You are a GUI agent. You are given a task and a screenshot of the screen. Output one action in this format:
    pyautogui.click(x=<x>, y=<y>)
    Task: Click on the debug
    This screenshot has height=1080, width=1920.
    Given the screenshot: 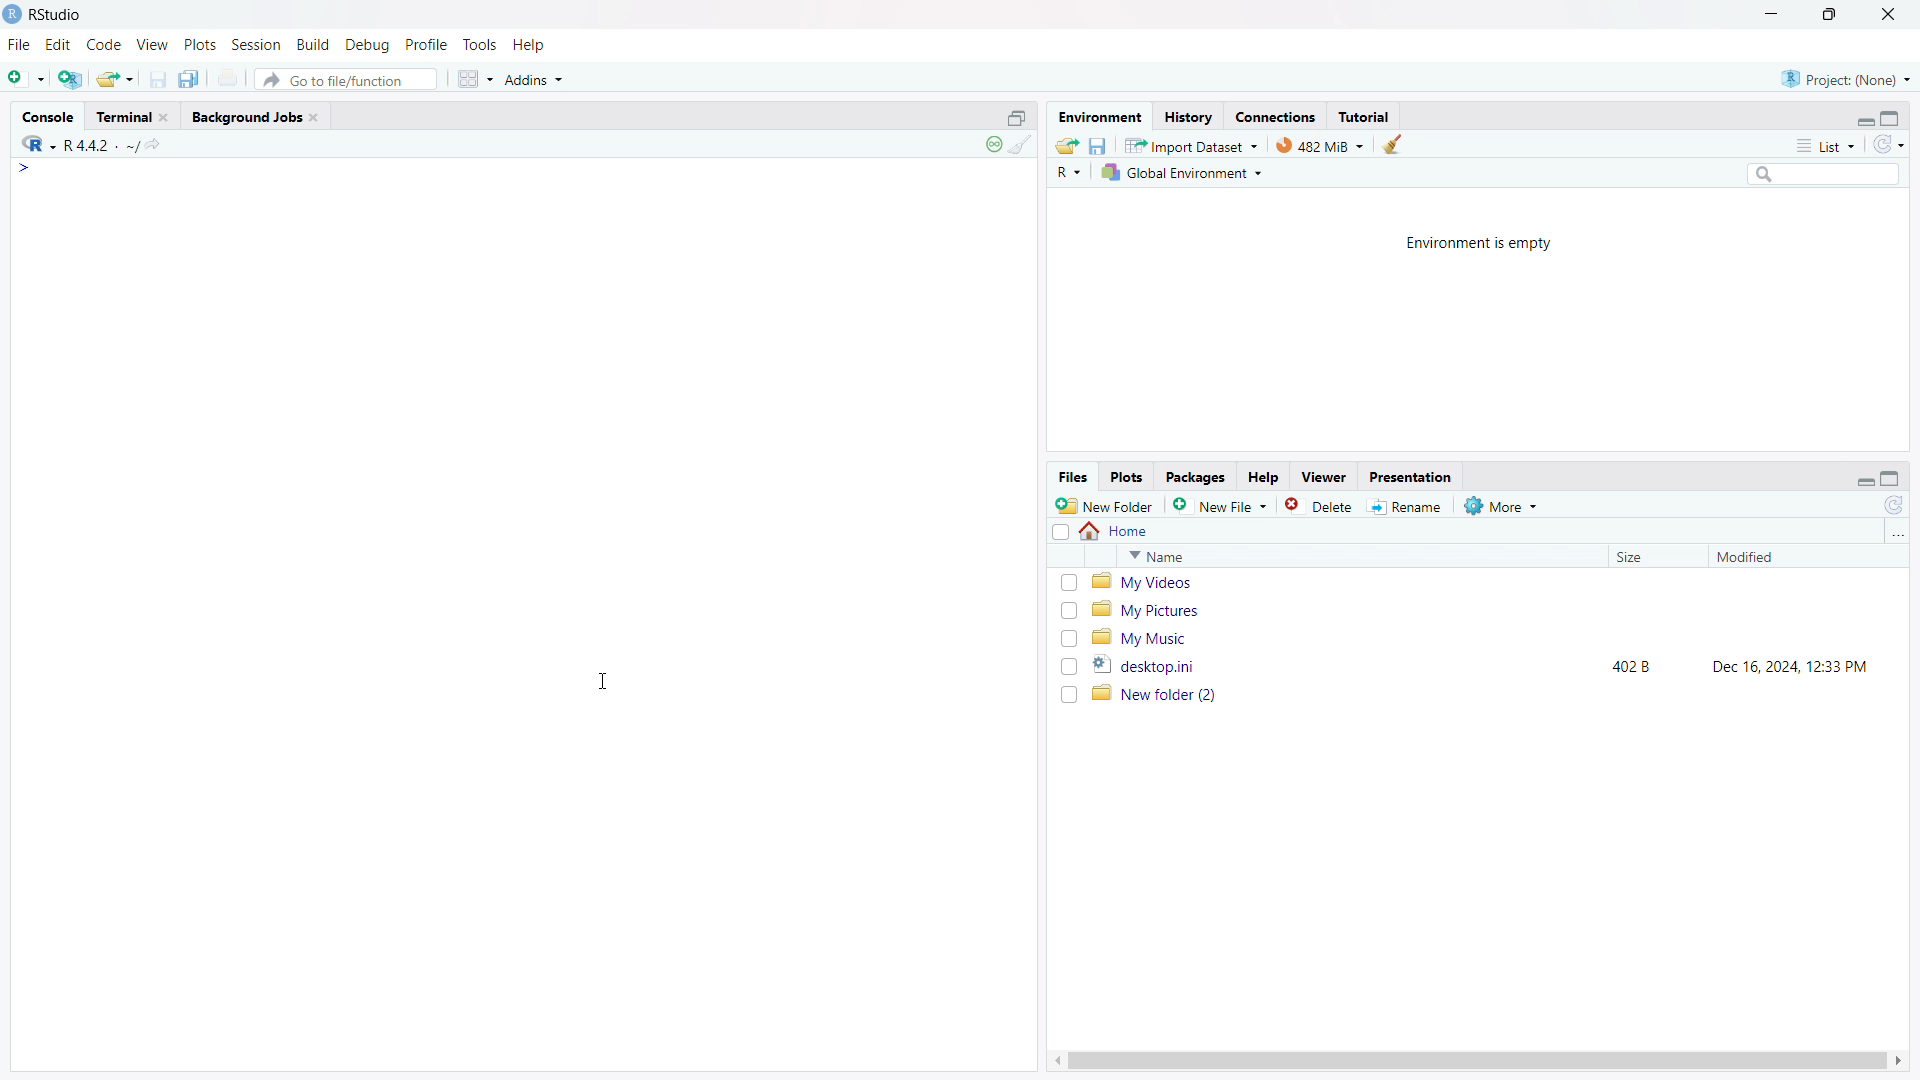 What is the action you would take?
    pyautogui.click(x=368, y=45)
    